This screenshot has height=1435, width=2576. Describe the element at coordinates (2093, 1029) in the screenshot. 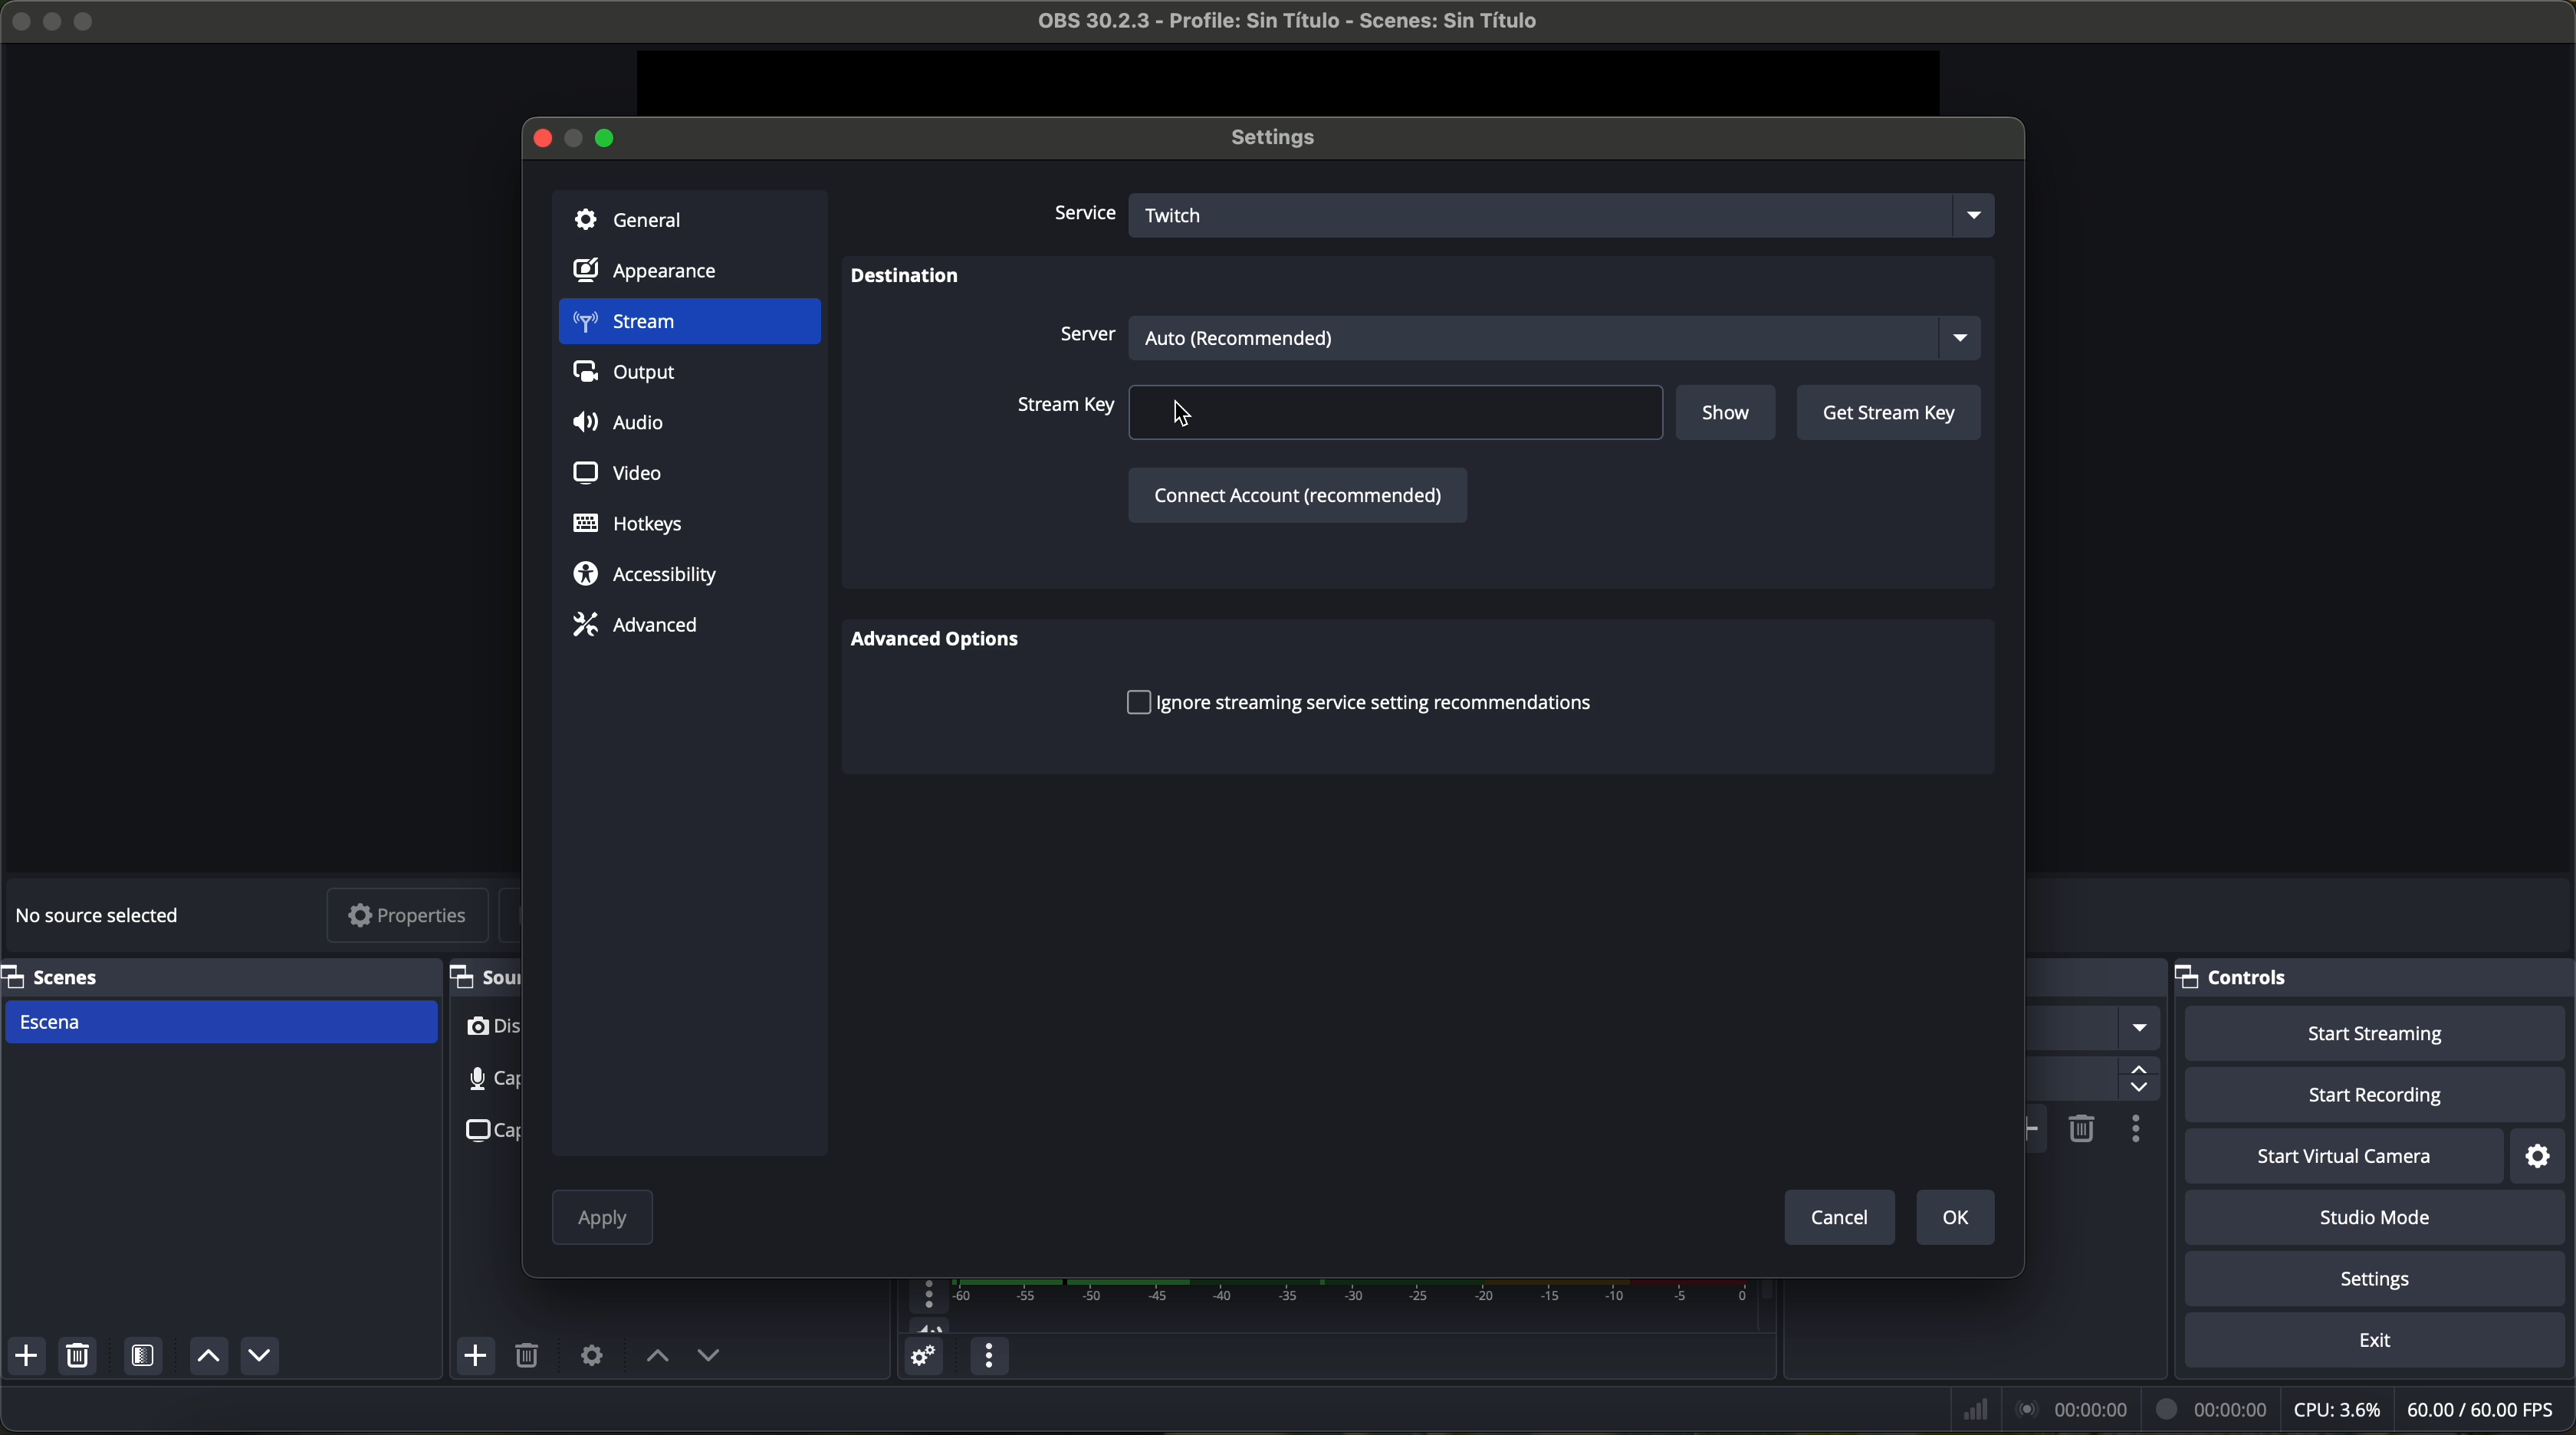

I see `fade` at that location.